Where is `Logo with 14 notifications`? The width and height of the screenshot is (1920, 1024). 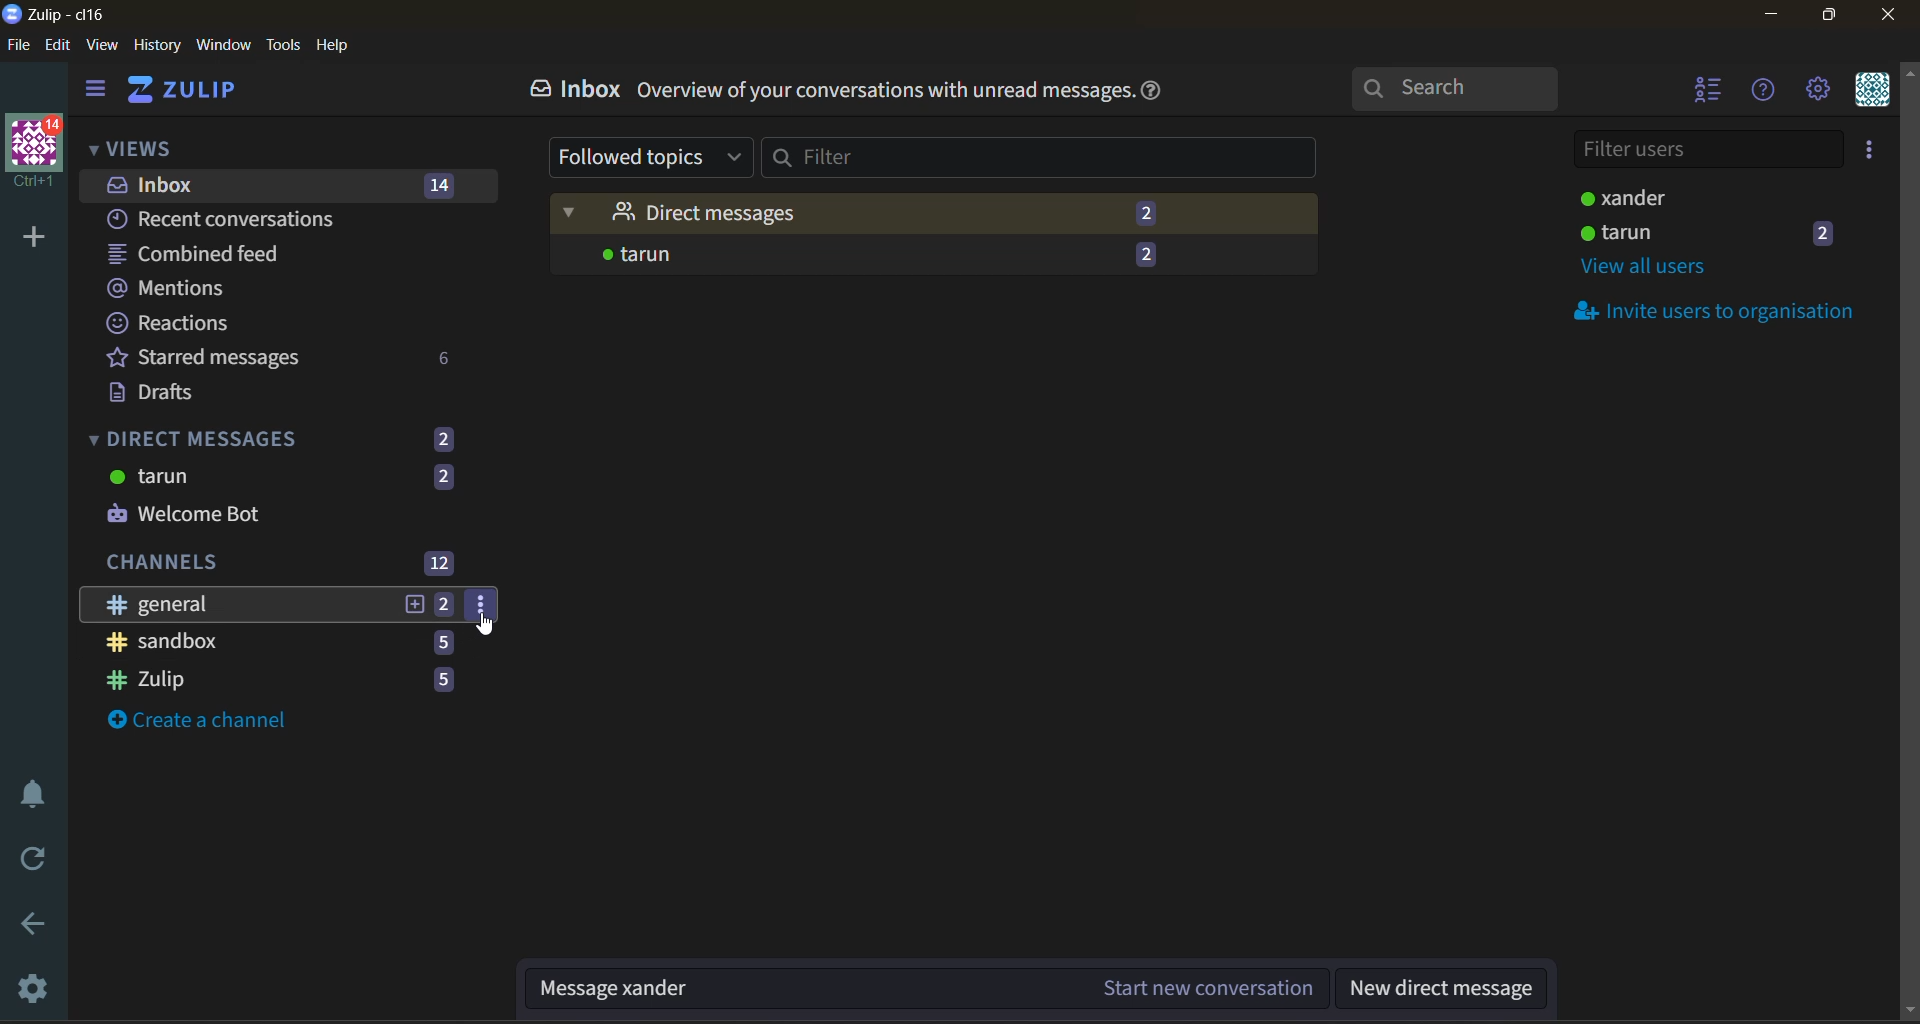
Logo with 14 notifications is located at coordinates (32, 156).